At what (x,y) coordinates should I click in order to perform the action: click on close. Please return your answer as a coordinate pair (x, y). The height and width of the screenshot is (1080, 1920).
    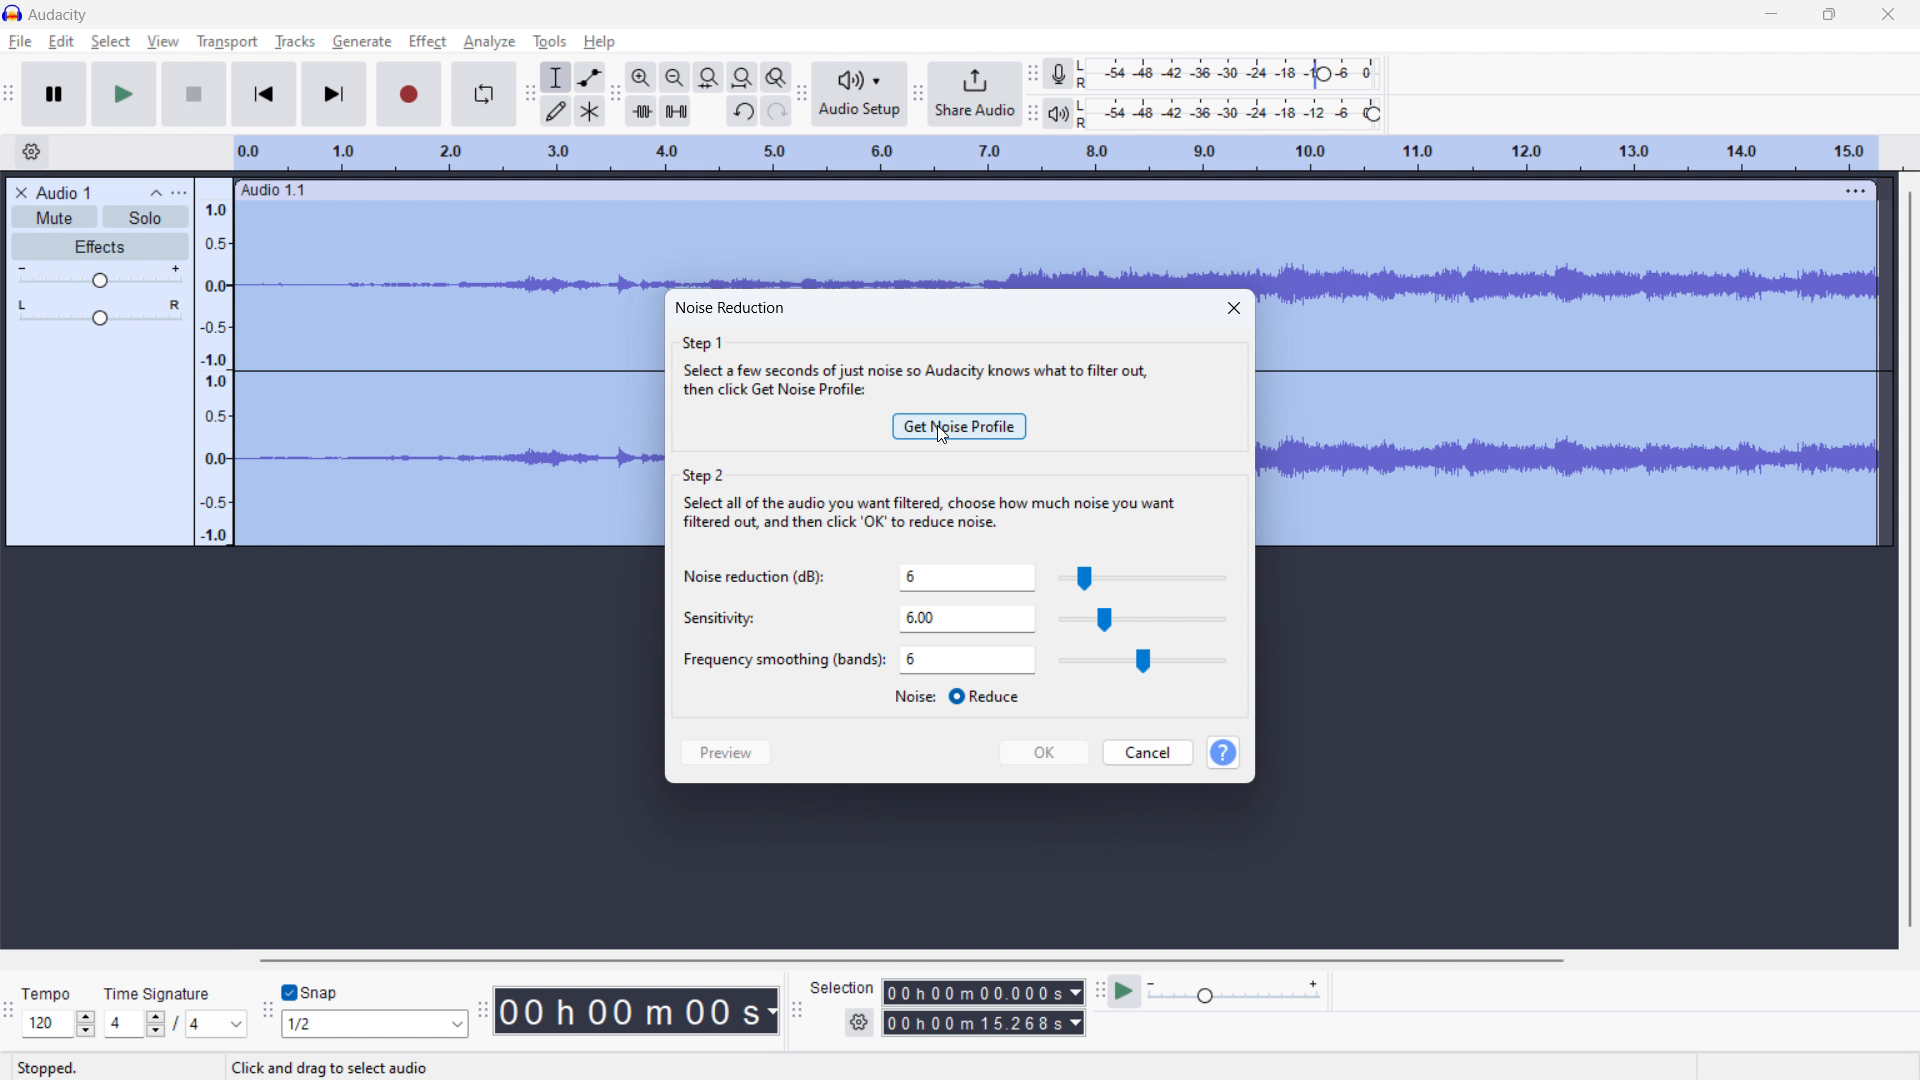
    Looking at the image, I should click on (1888, 15).